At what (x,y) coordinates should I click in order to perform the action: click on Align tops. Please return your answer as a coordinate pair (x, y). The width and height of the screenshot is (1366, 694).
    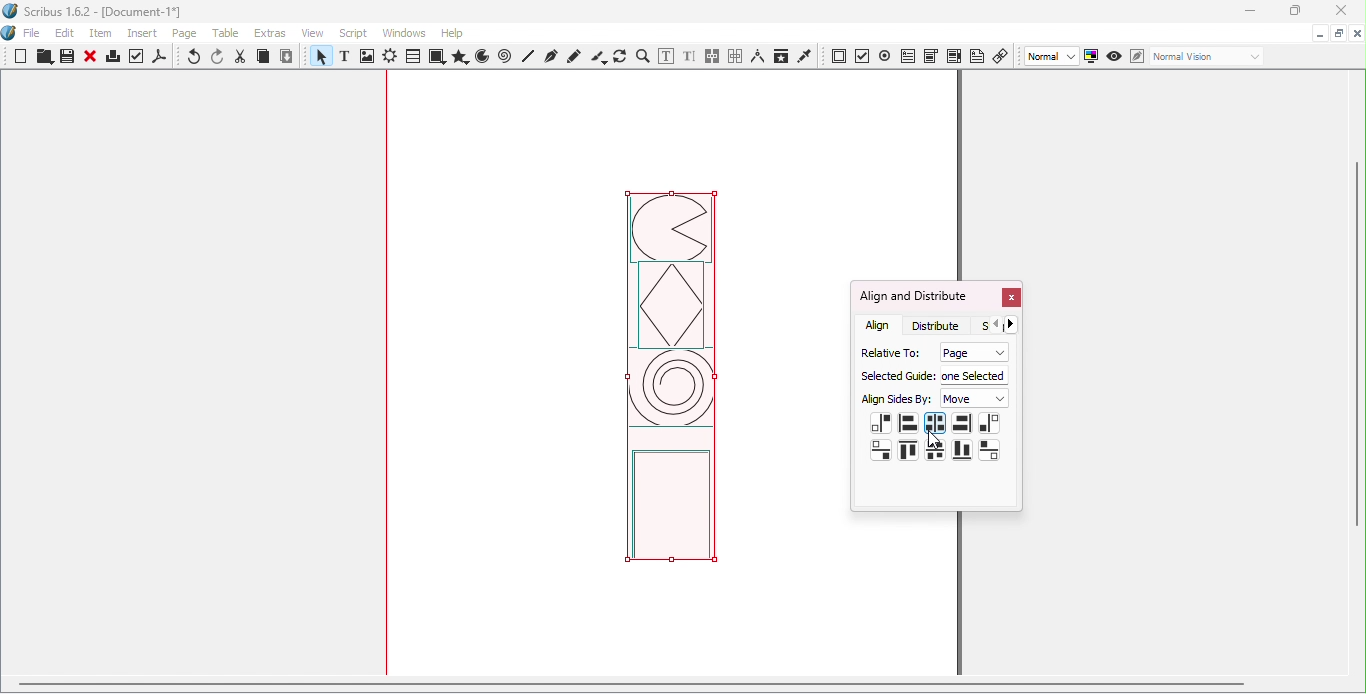
    Looking at the image, I should click on (908, 452).